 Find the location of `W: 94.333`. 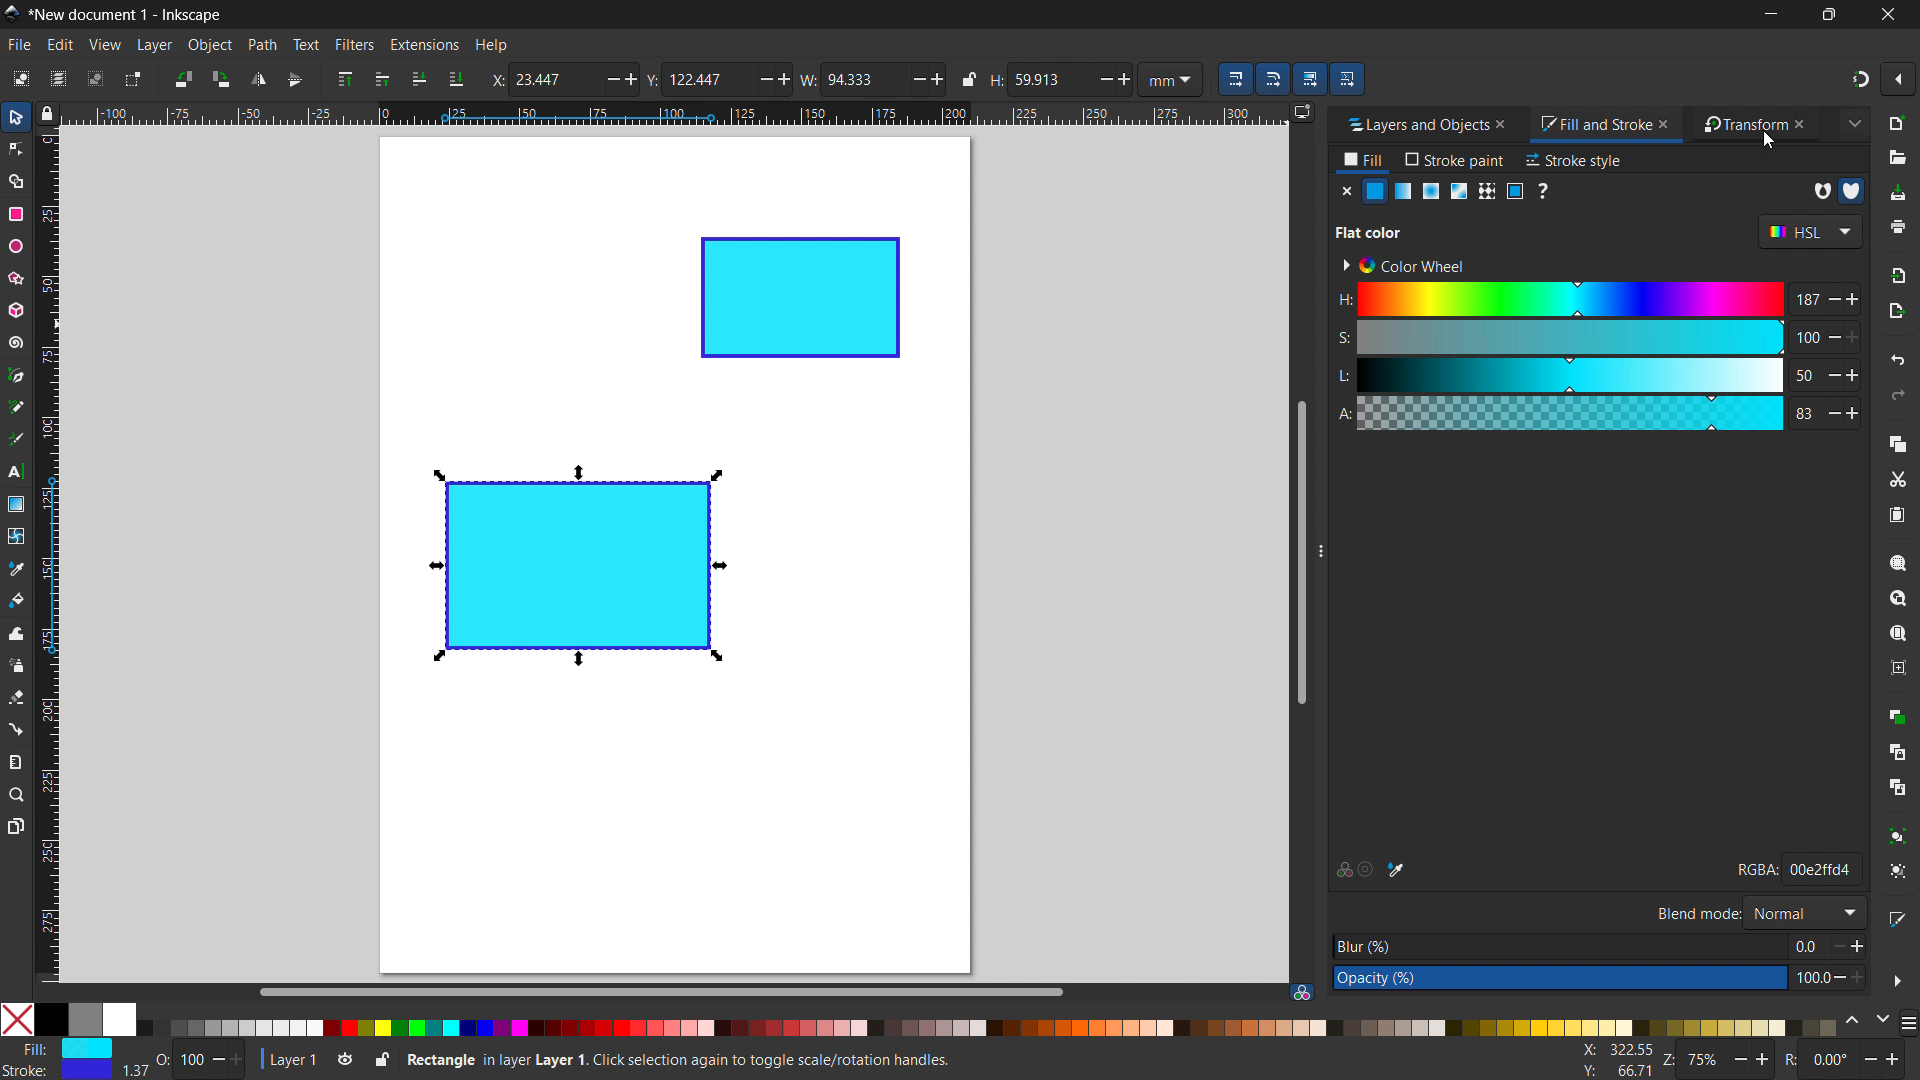

W: 94.333 is located at coordinates (848, 78).